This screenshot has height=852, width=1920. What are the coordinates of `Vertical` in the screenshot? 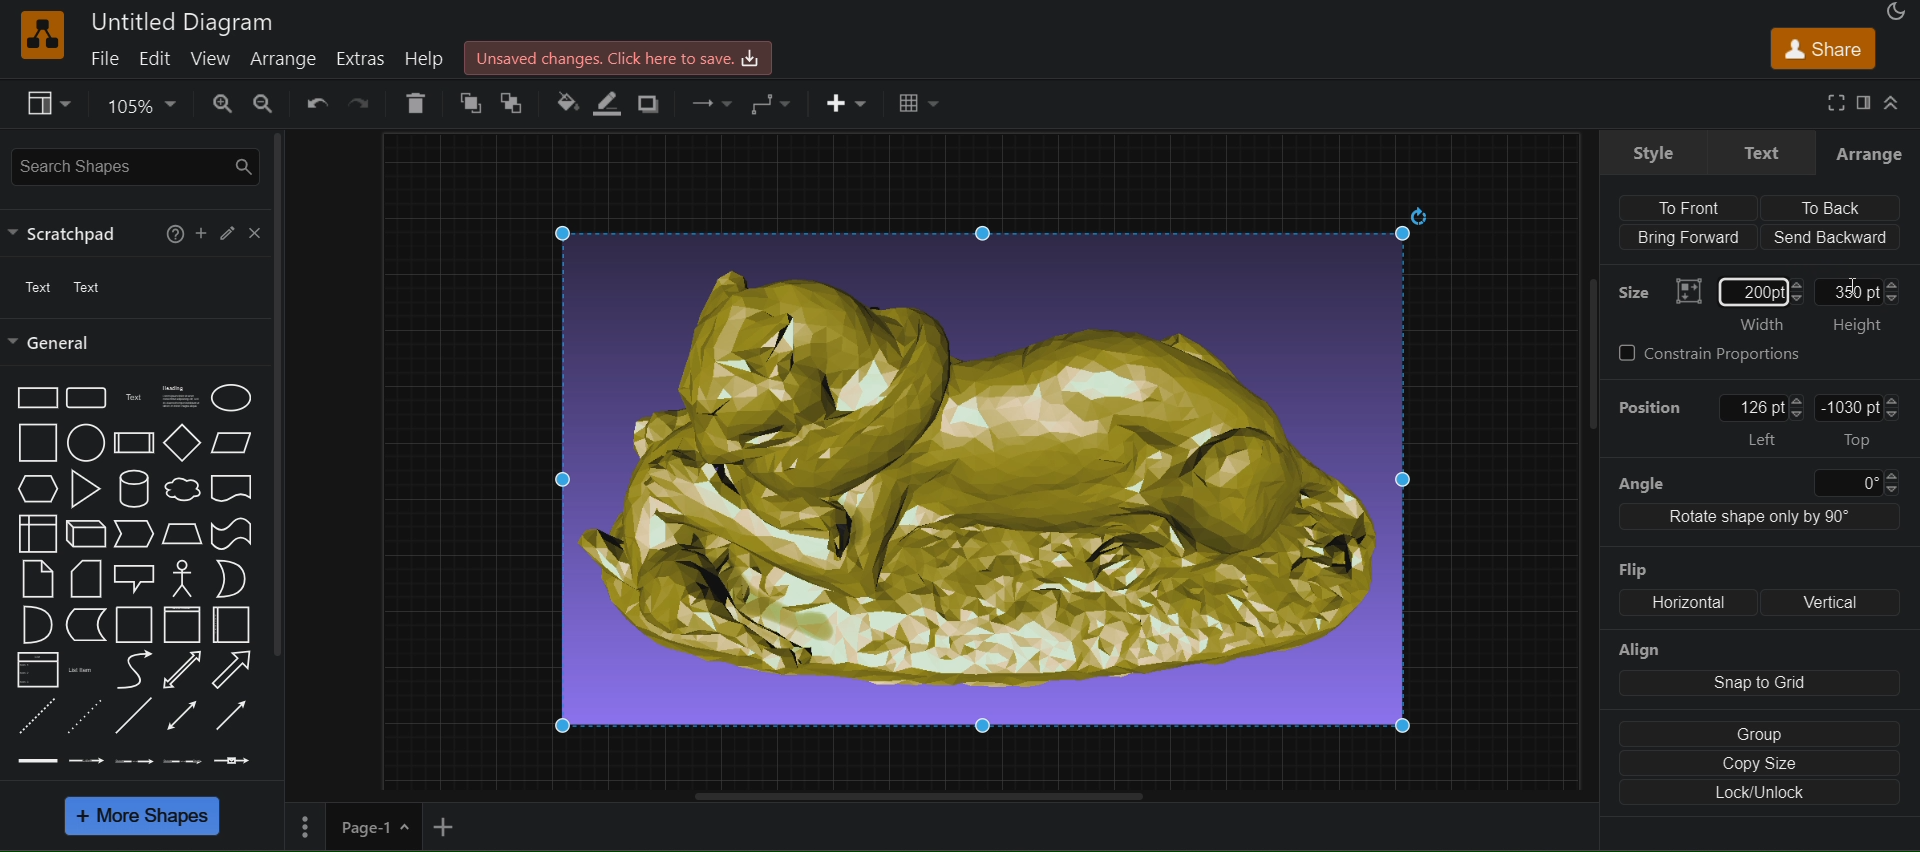 It's located at (1838, 600).